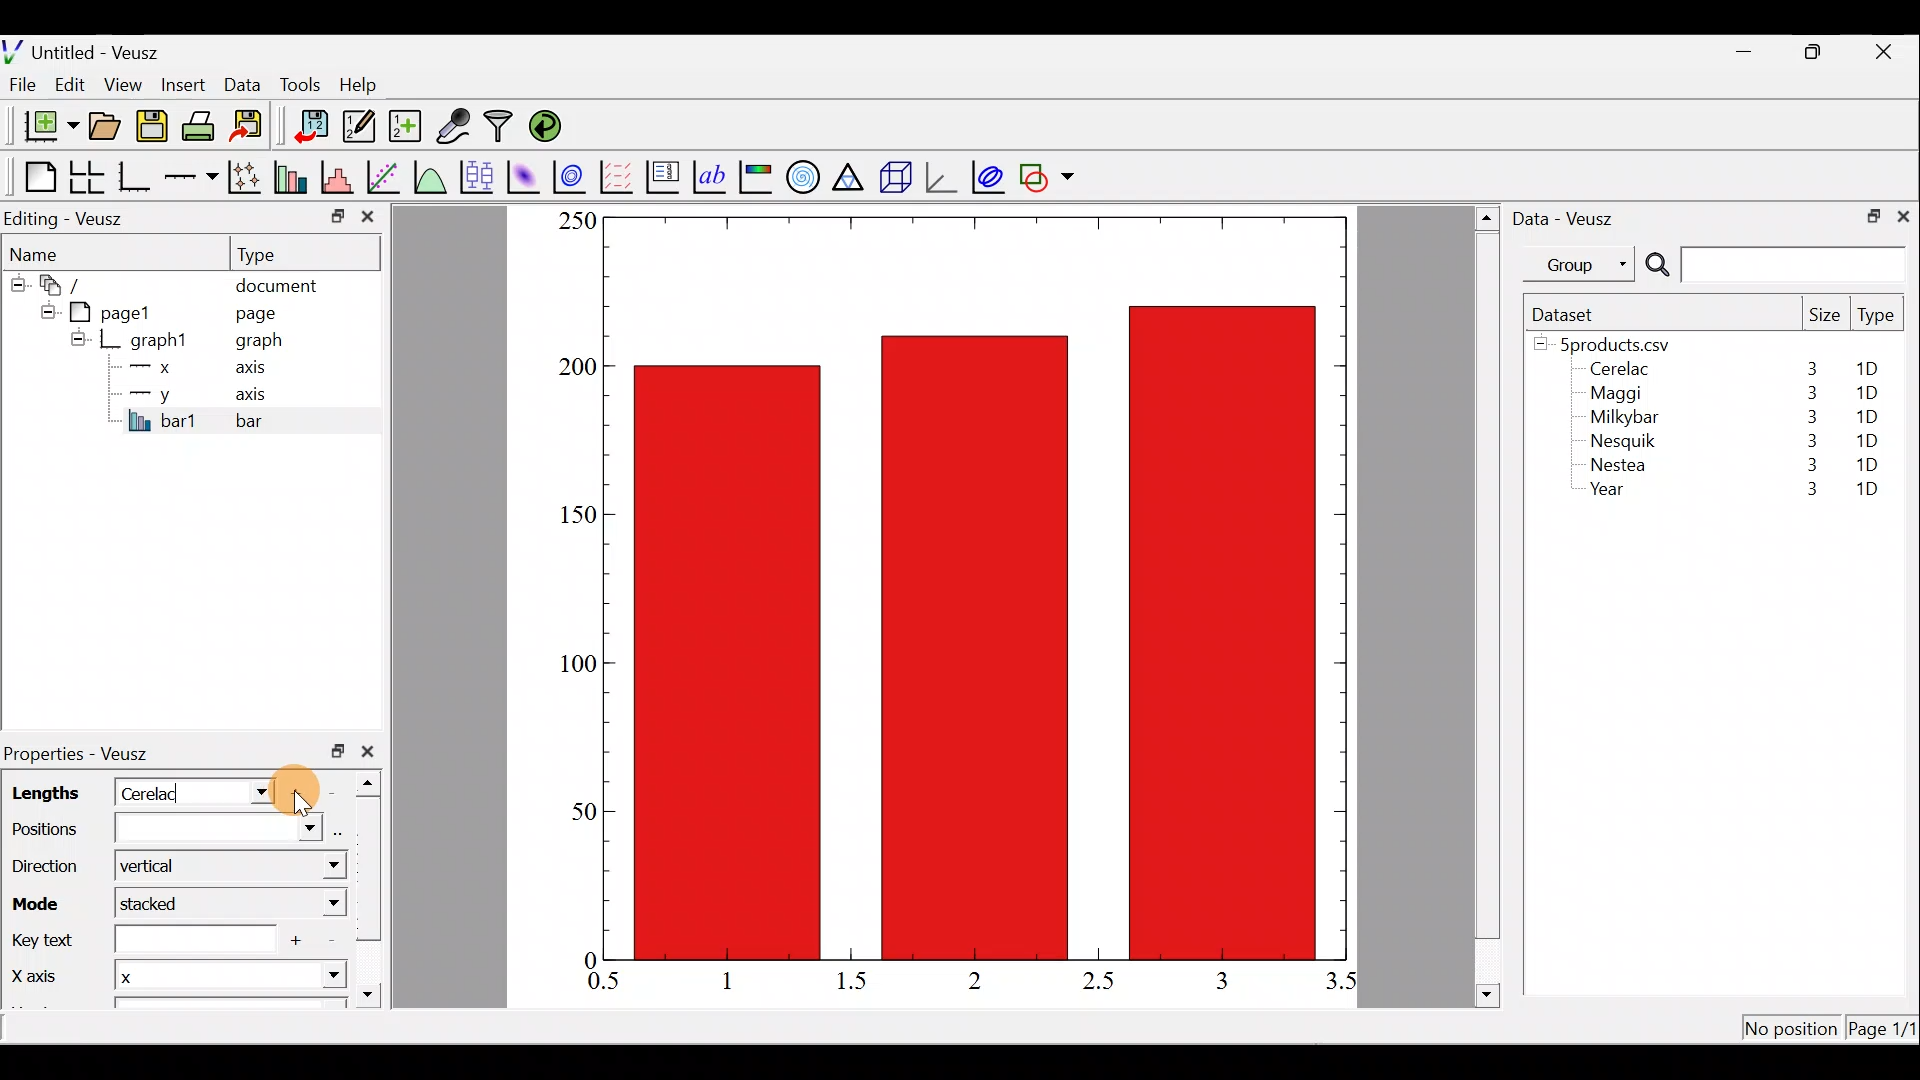 The height and width of the screenshot is (1080, 1920). I want to click on 1.5, so click(856, 982).